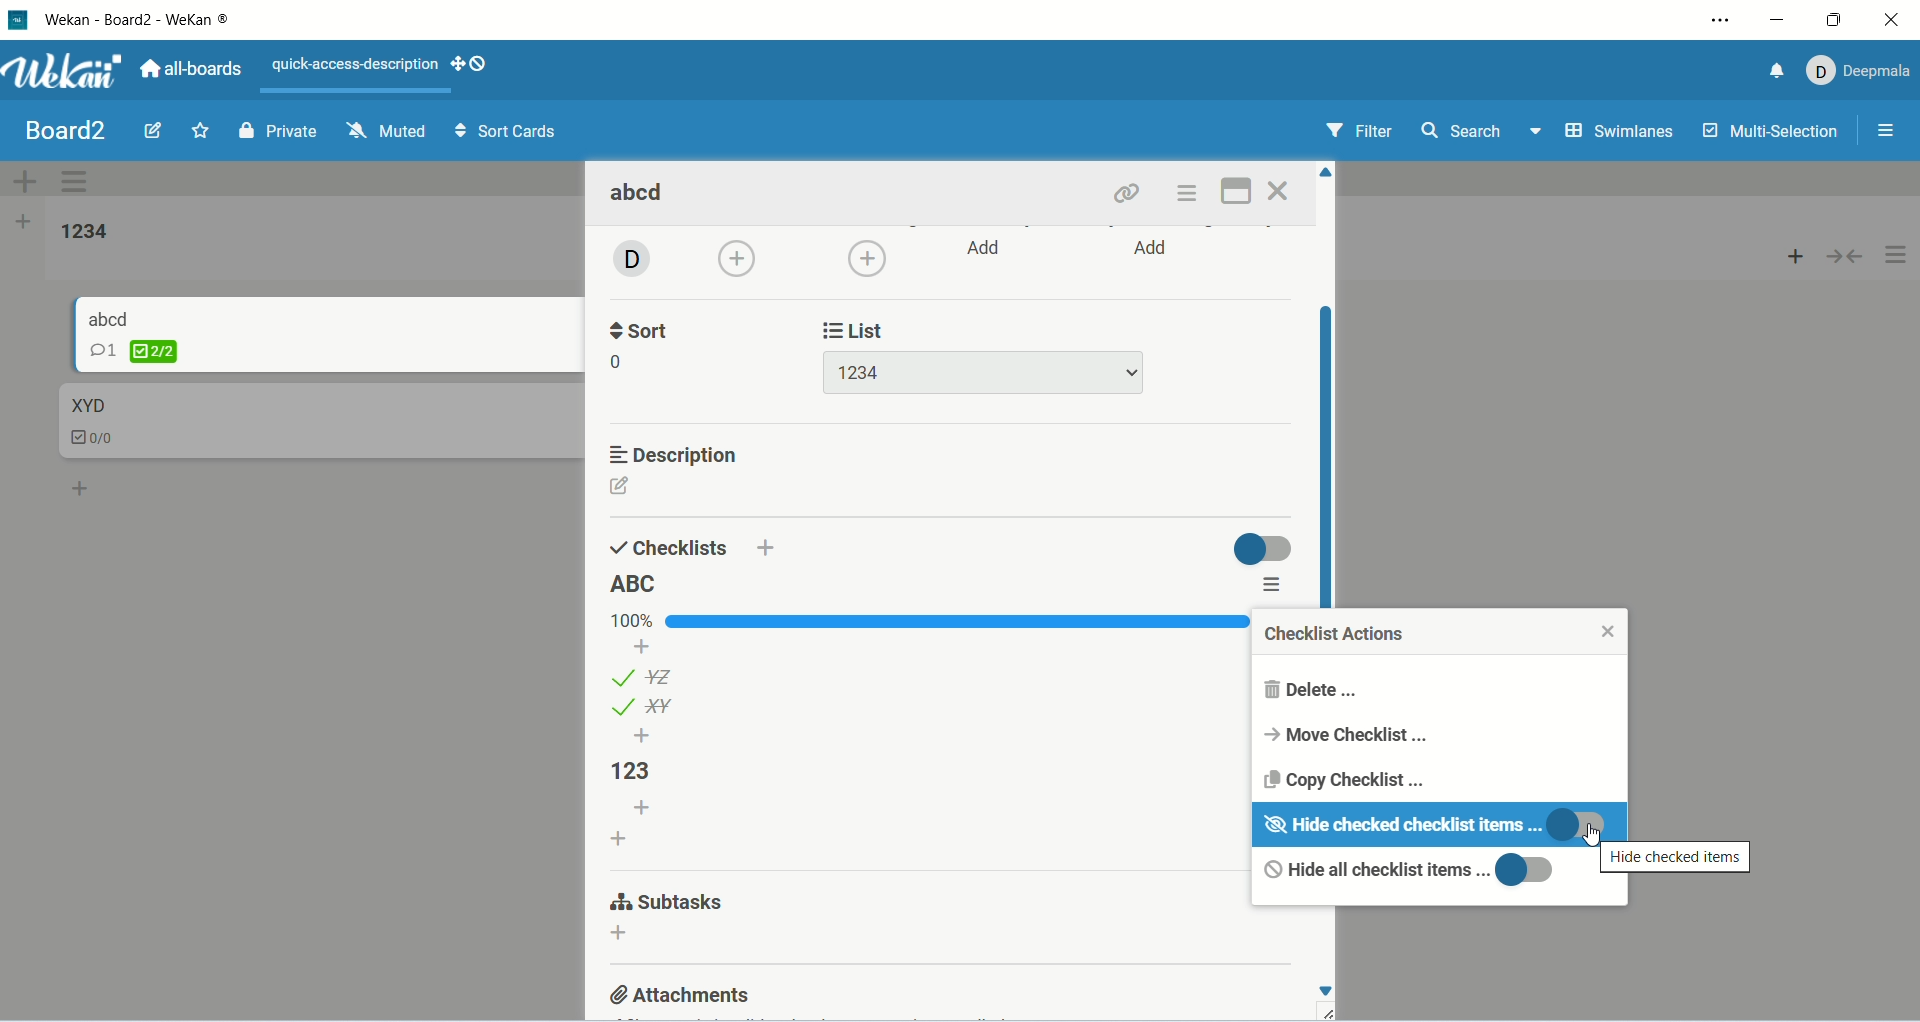 The width and height of the screenshot is (1920, 1022). I want to click on options, so click(1892, 128).